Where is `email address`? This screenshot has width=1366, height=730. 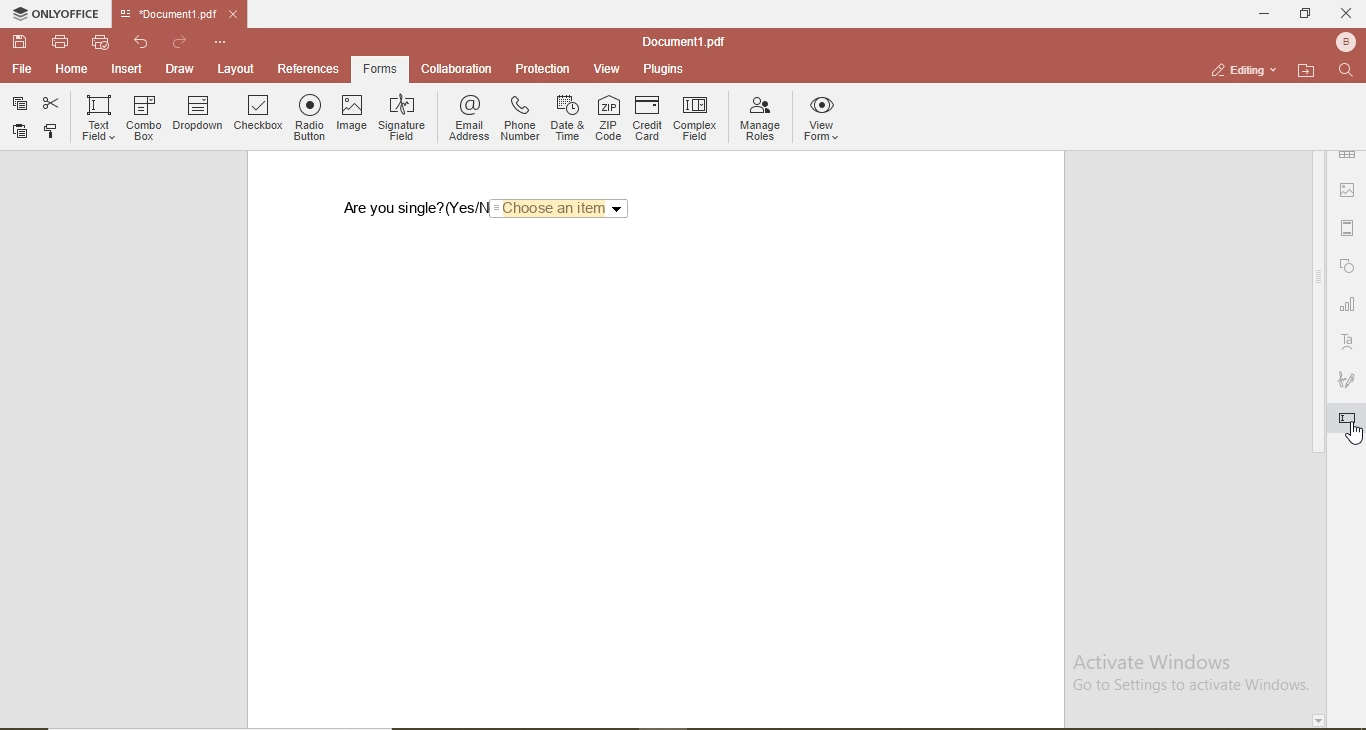
email address is located at coordinates (467, 116).